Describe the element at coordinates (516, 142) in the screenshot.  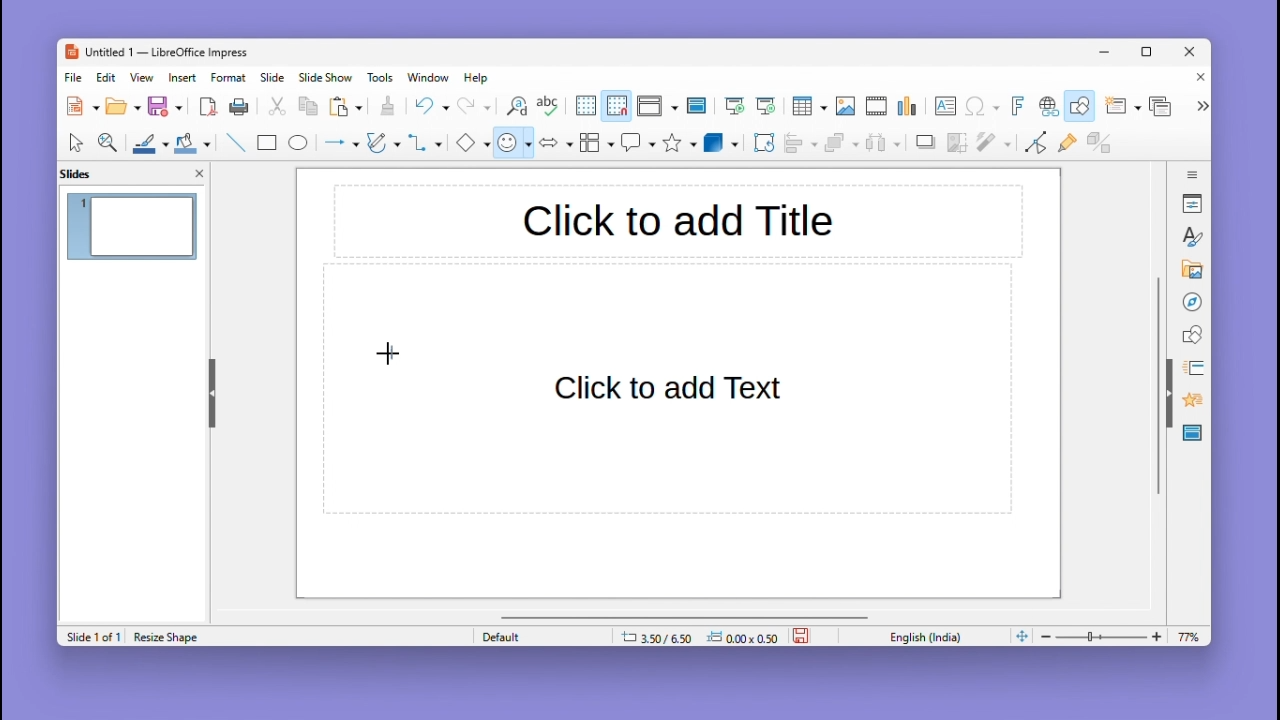
I see `Symbol` at that location.